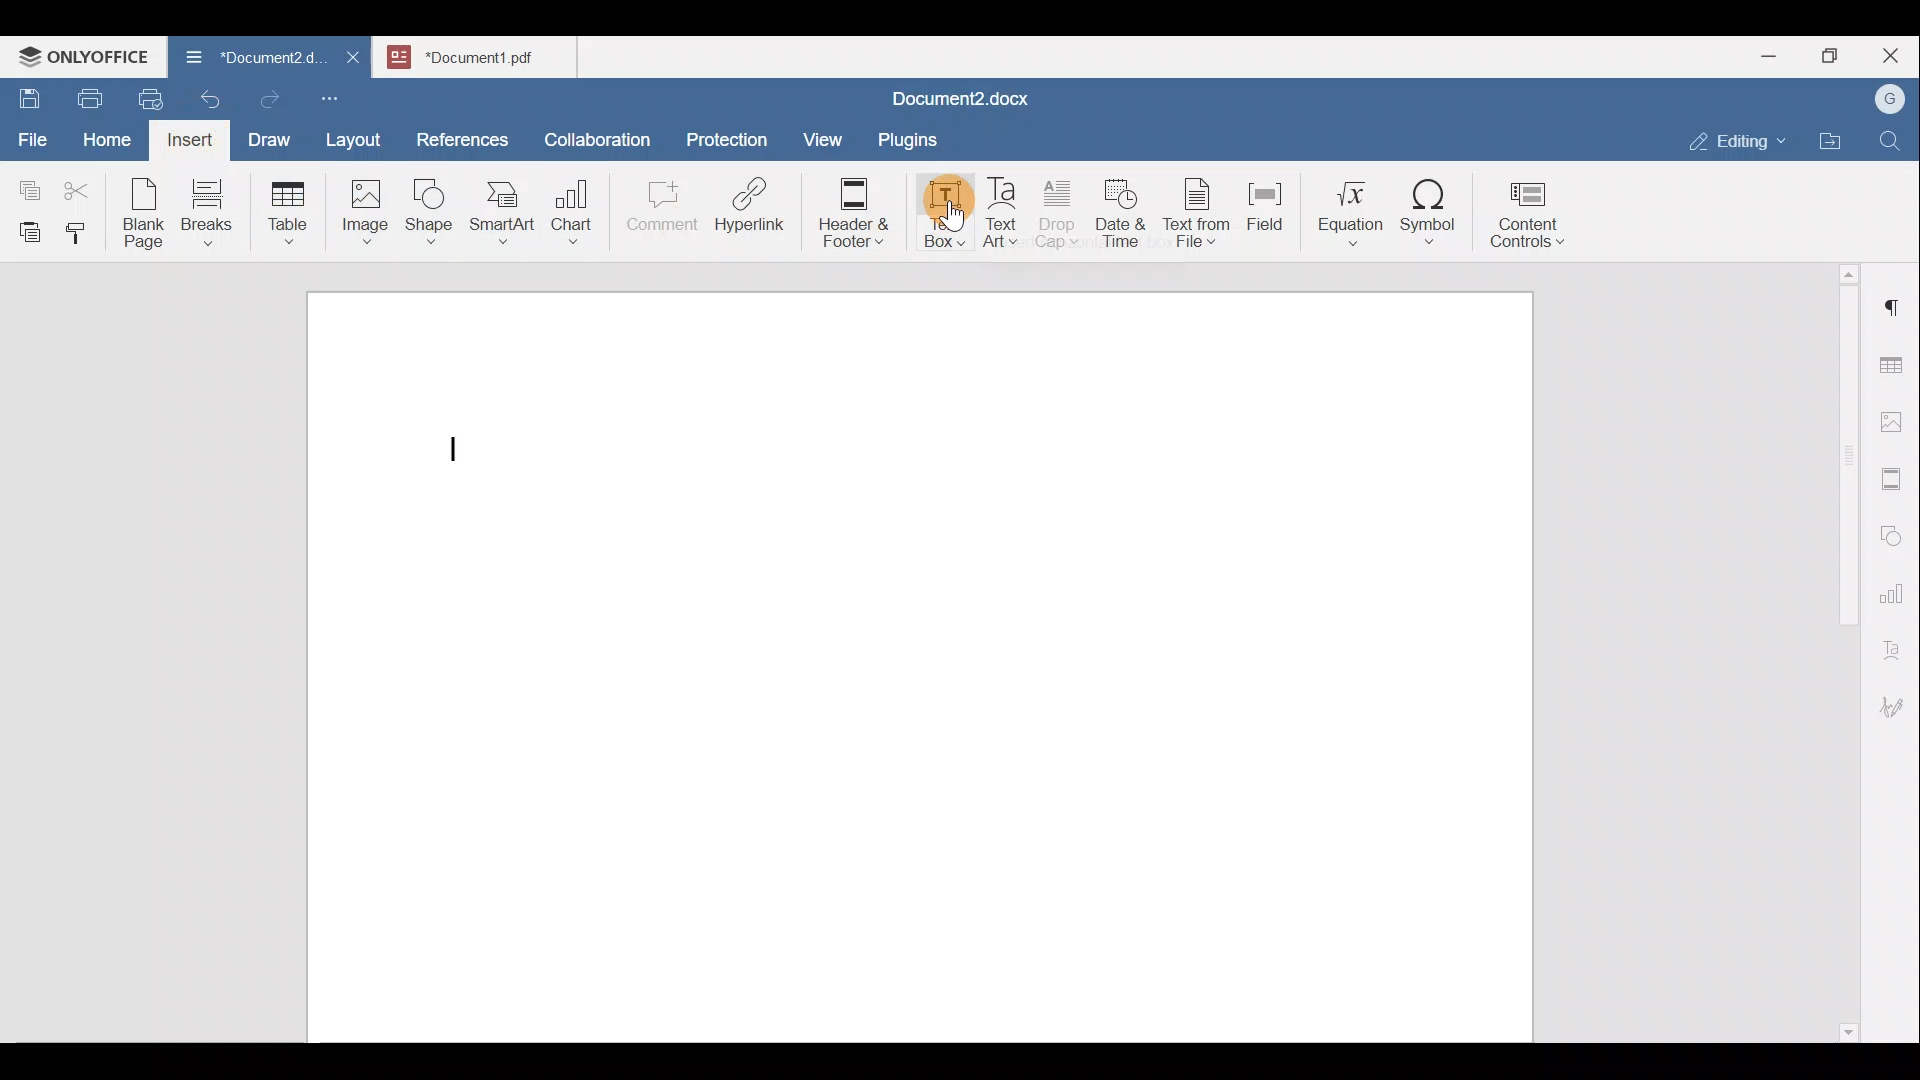 The height and width of the screenshot is (1080, 1920). Describe the element at coordinates (1896, 585) in the screenshot. I see `Chart settings` at that location.